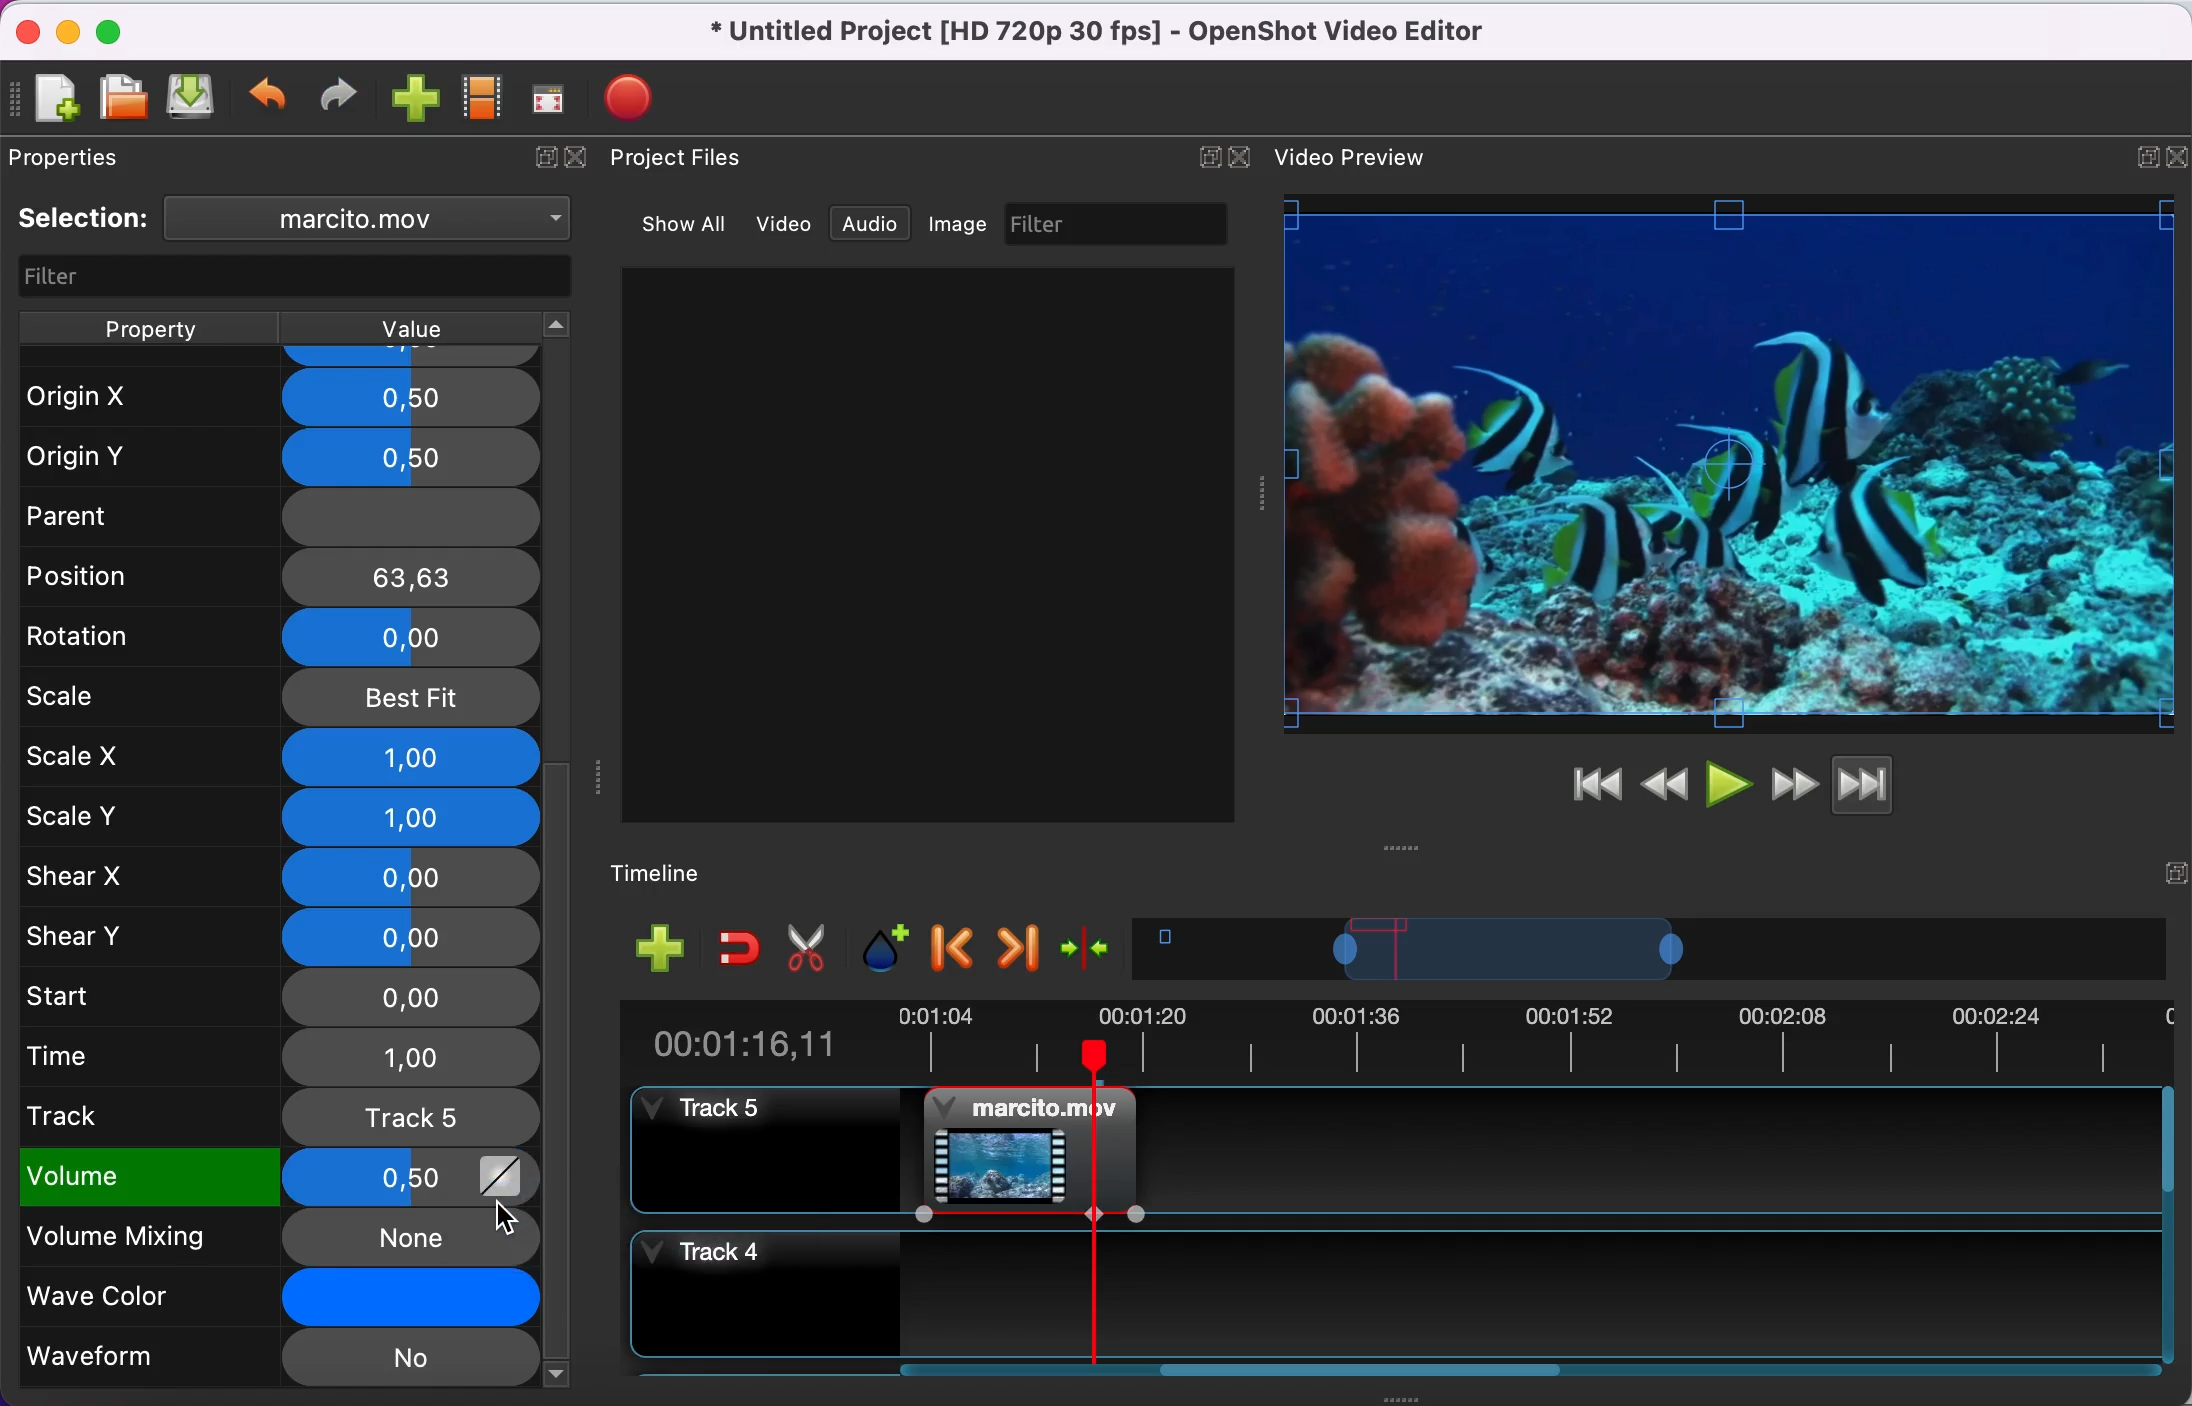 The image size is (2192, 1406). I want to click on timelime, so click(673, 872).